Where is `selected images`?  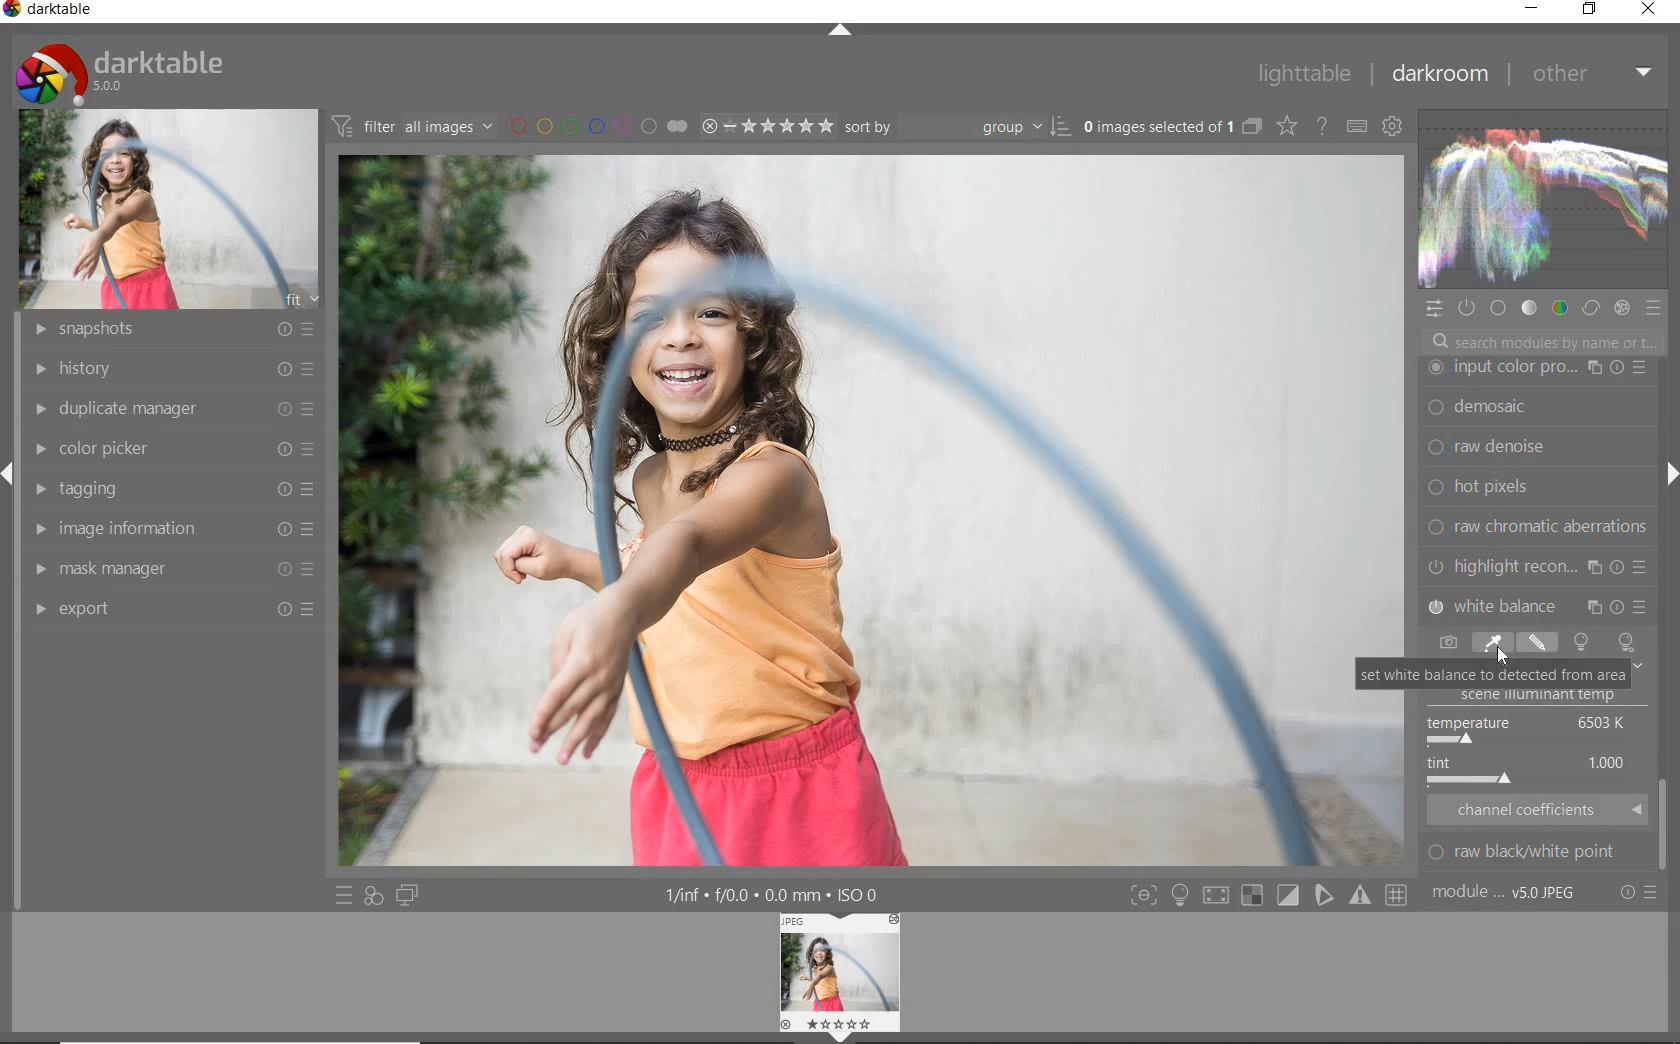
selected images is located at coordinates (1156, 126).